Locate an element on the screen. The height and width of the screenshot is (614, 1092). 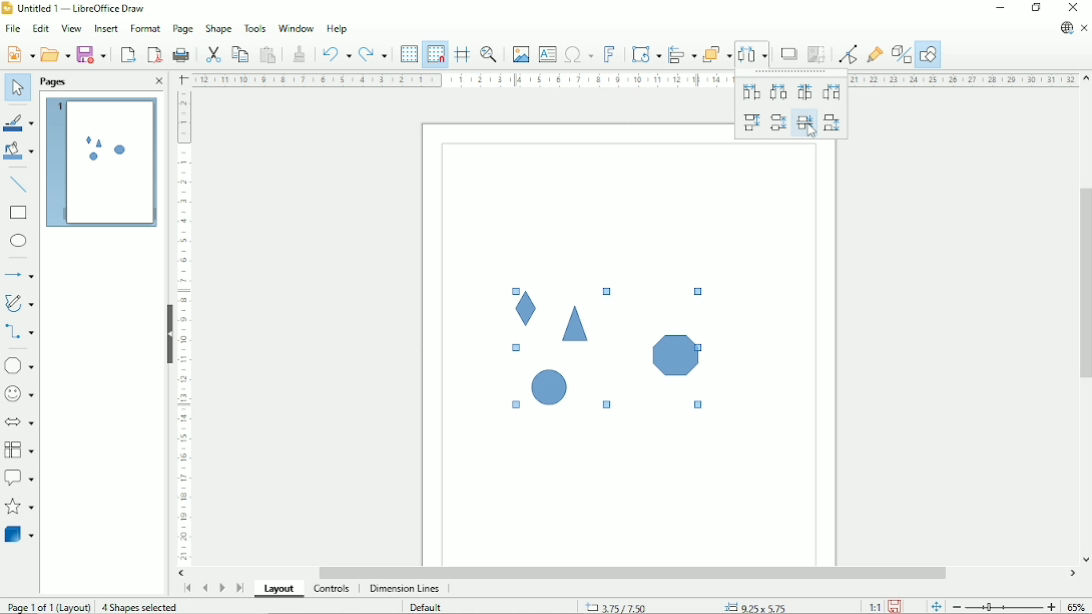
Vertical scroll button is located at coordinates (1085, 79).